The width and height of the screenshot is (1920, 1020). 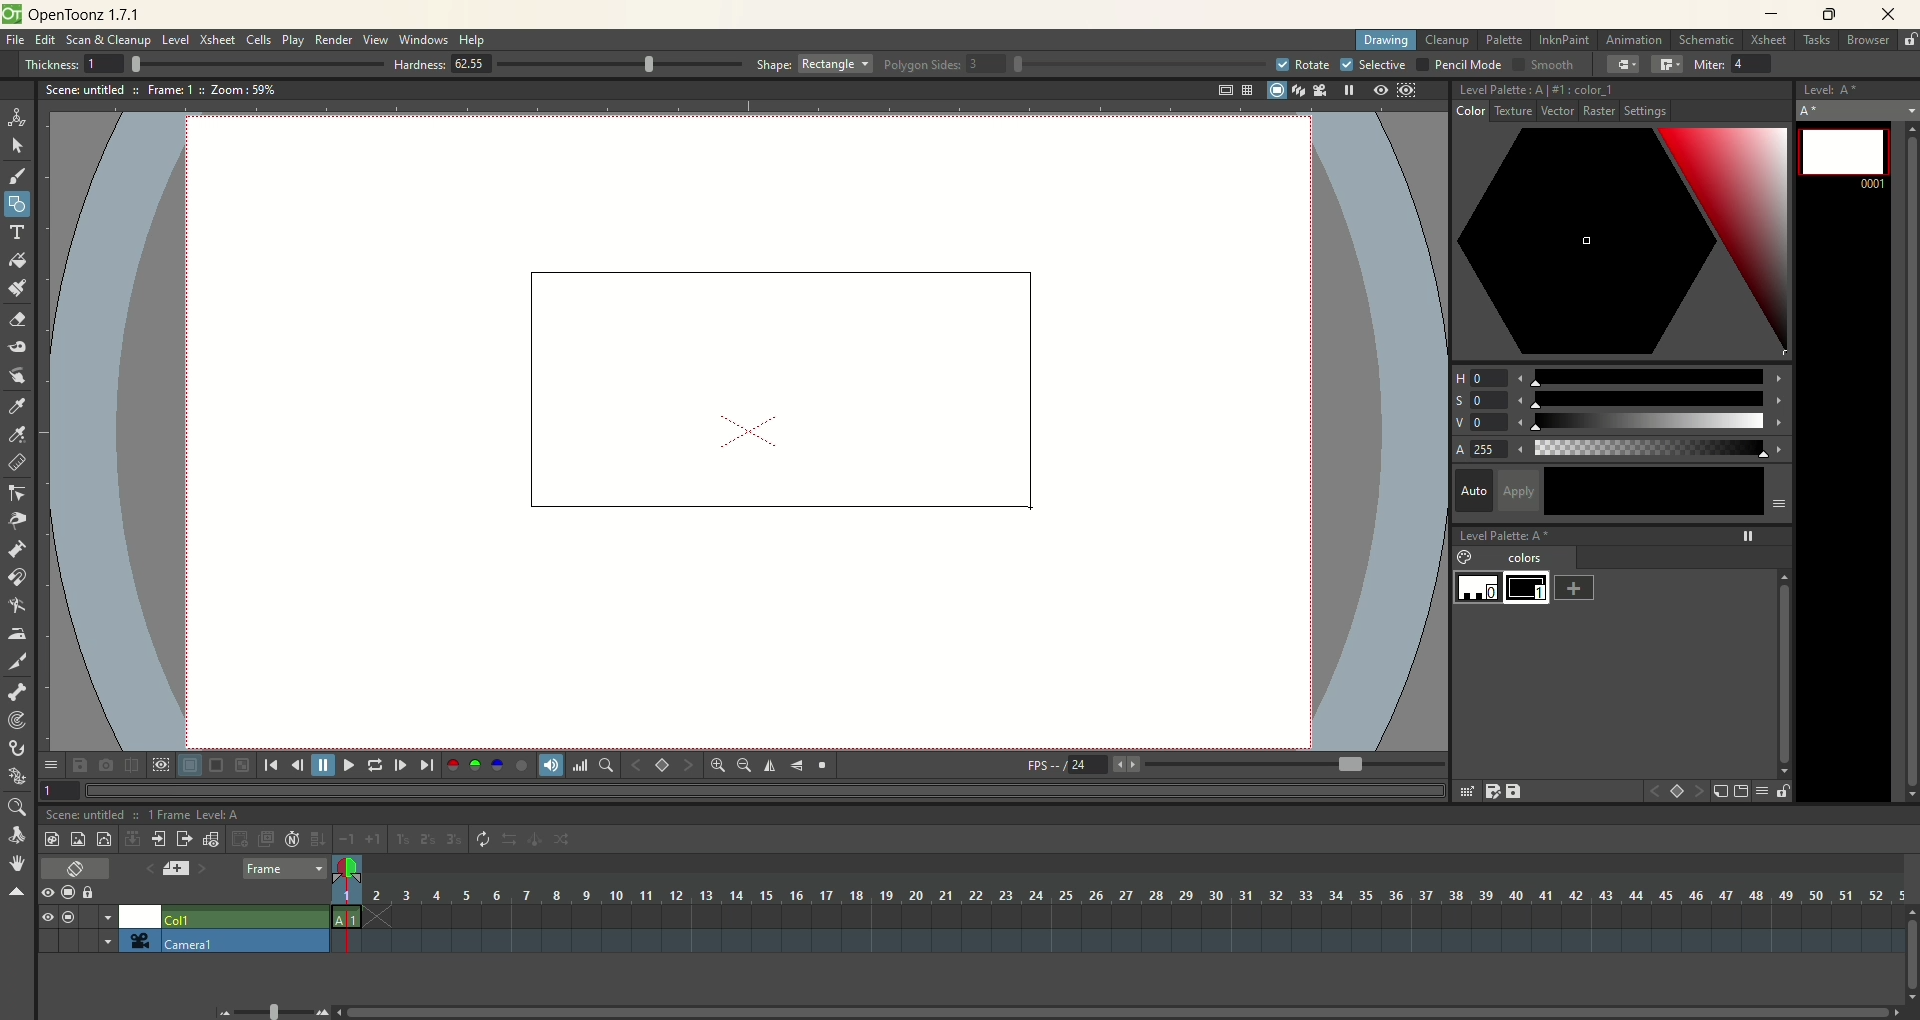 What do you see at coordinates (19, 41) in the screenshot?
I see `file` at bounding box center [19, 41].